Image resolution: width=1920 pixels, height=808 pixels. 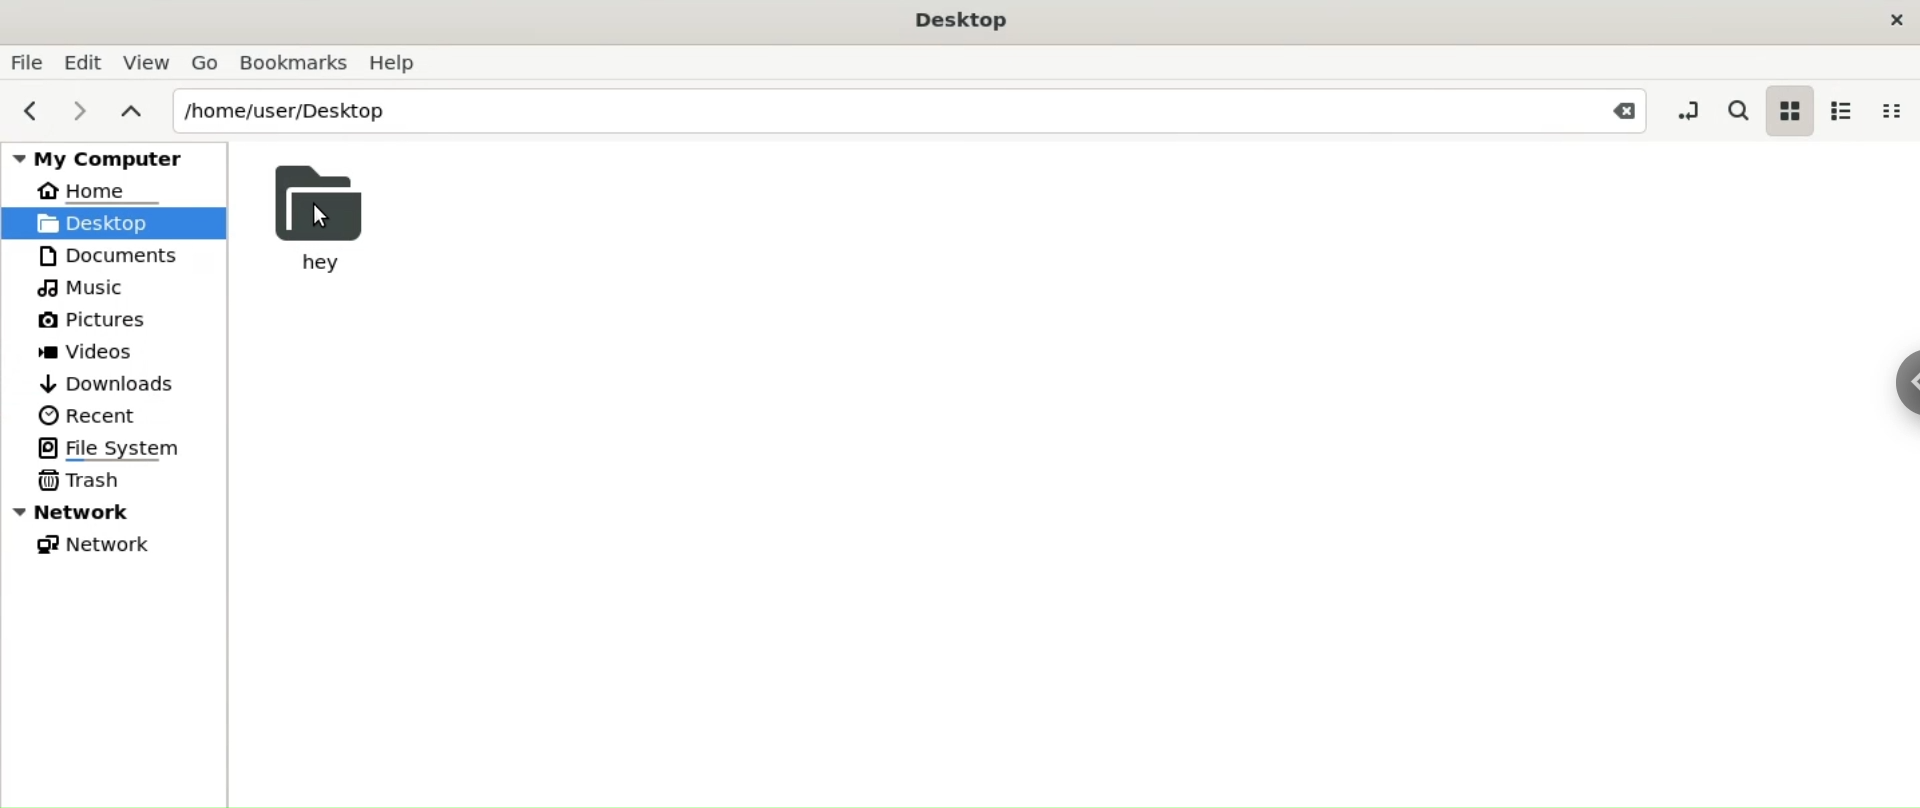 I want to click on list view, so click(x=1845, y=111).